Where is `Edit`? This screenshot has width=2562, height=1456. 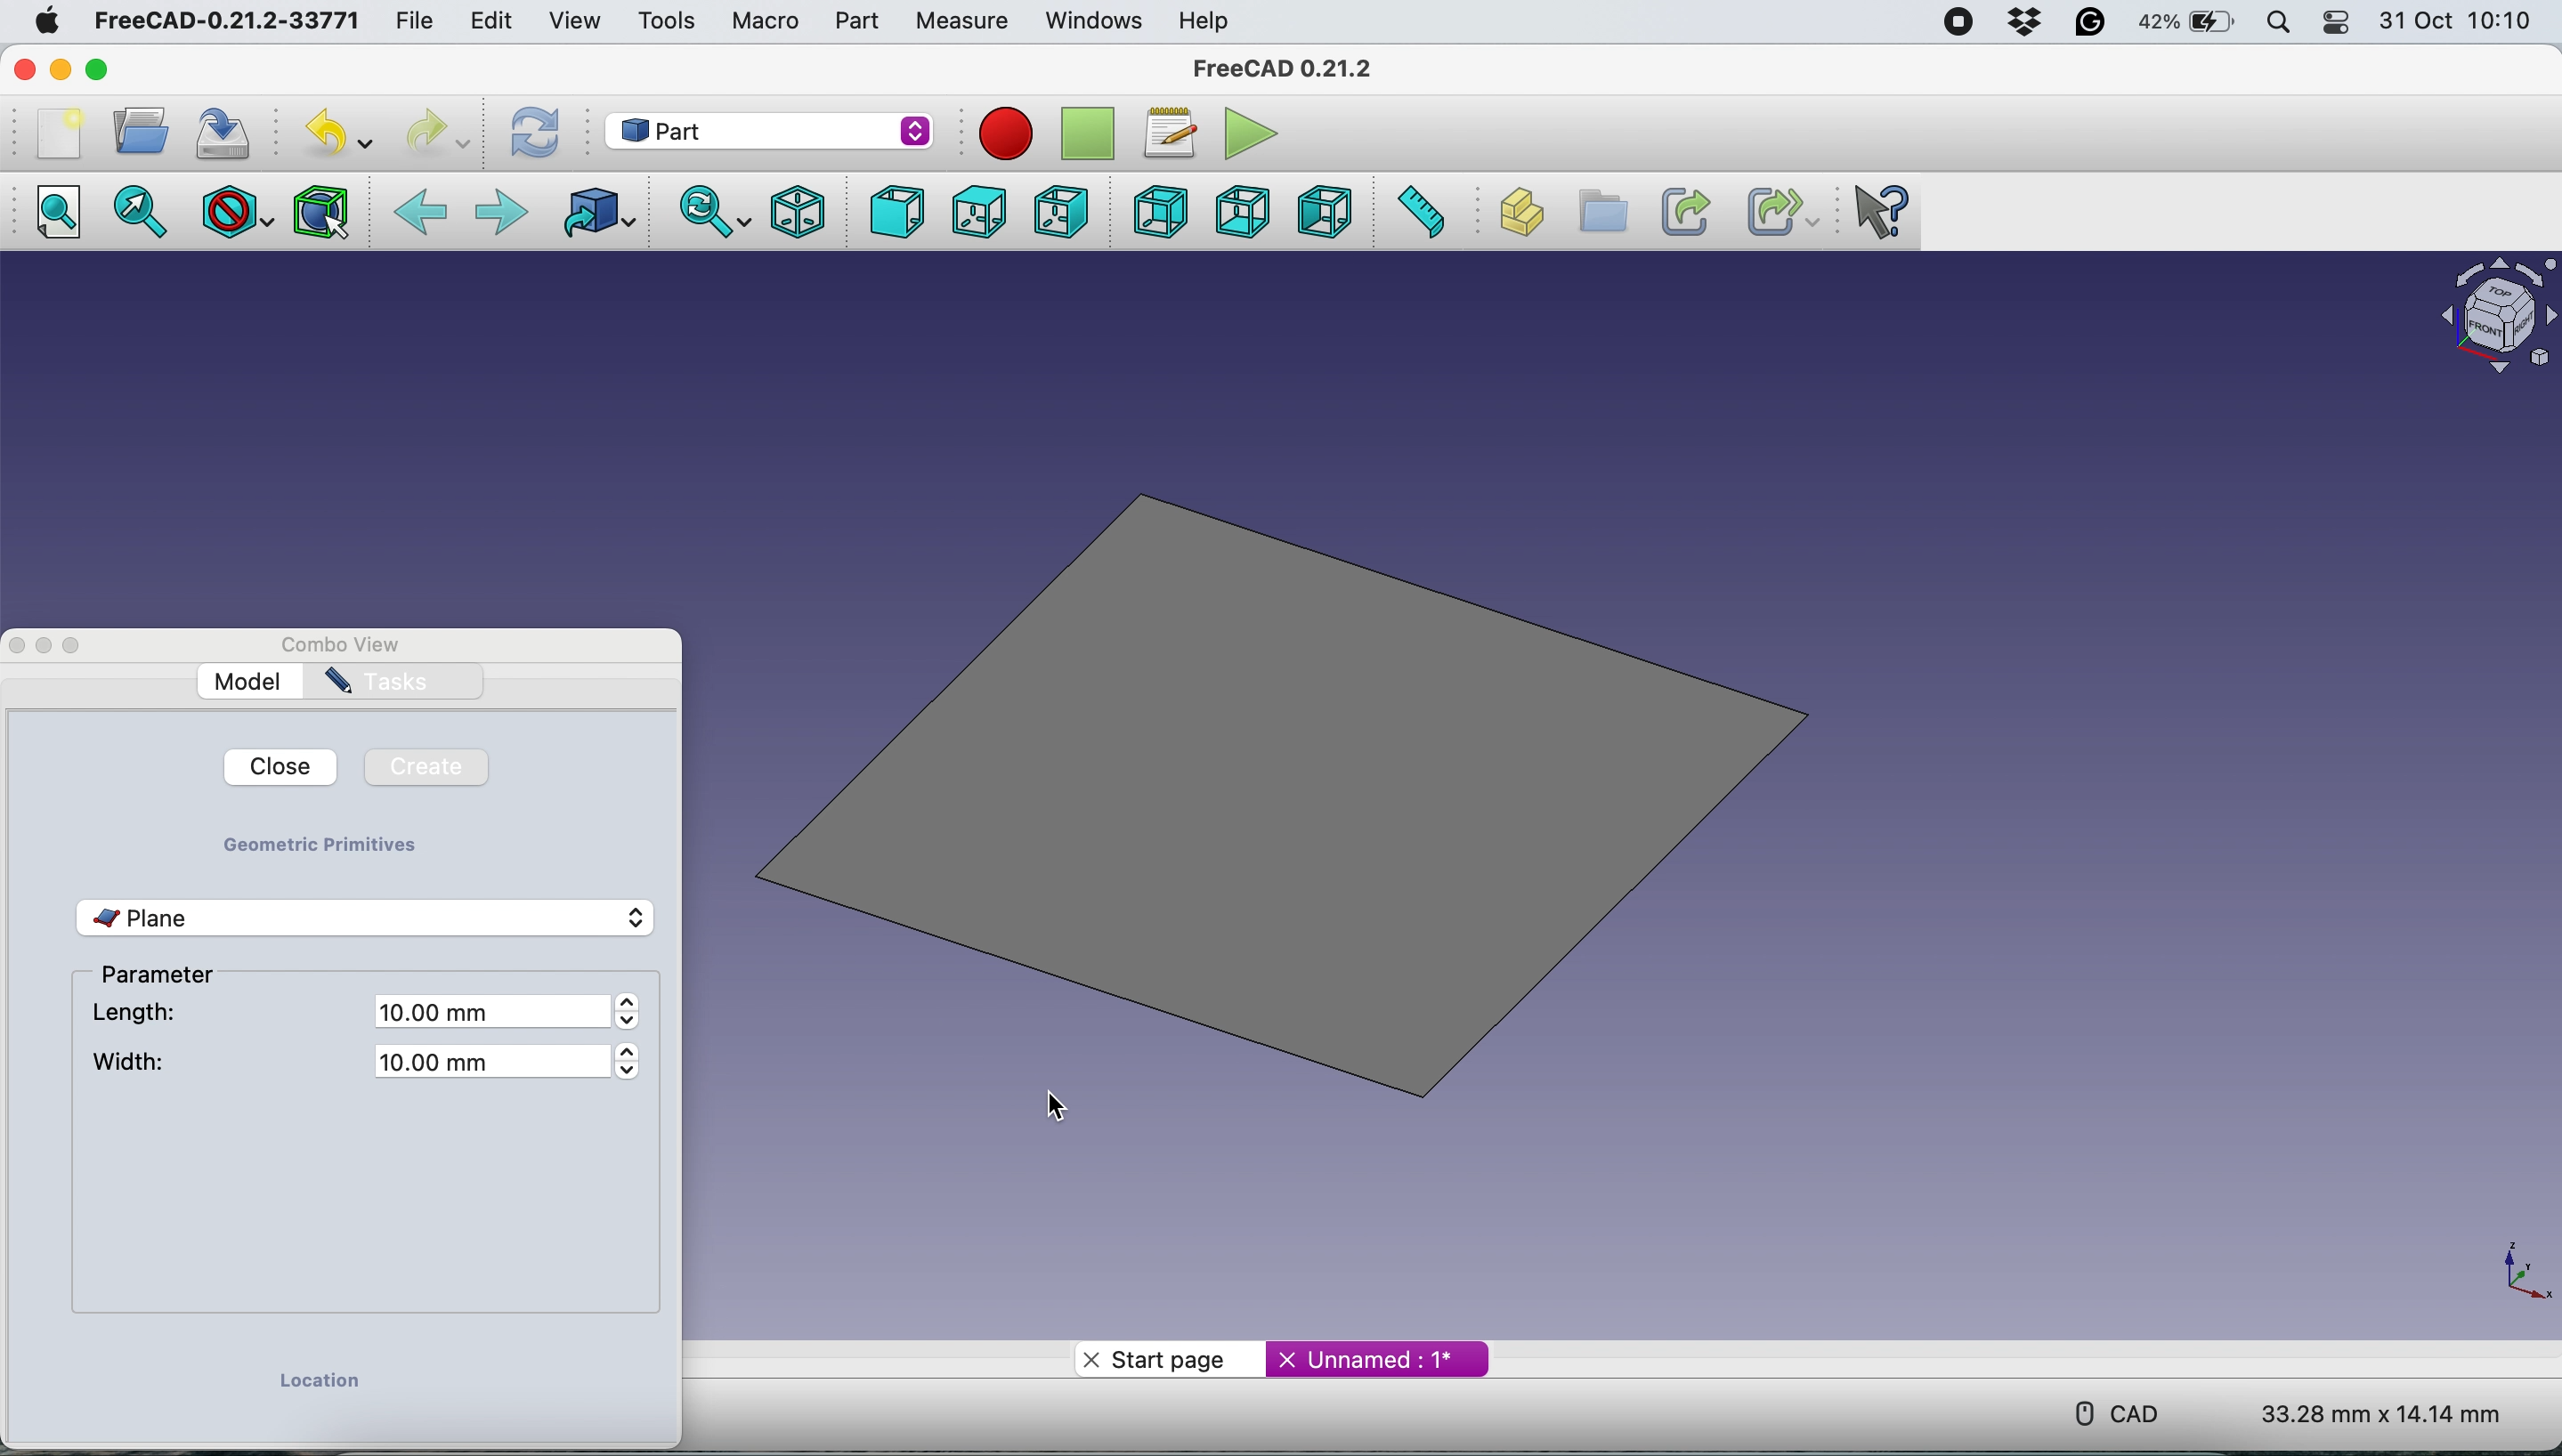 Edit is located at coordinates (494, 23).